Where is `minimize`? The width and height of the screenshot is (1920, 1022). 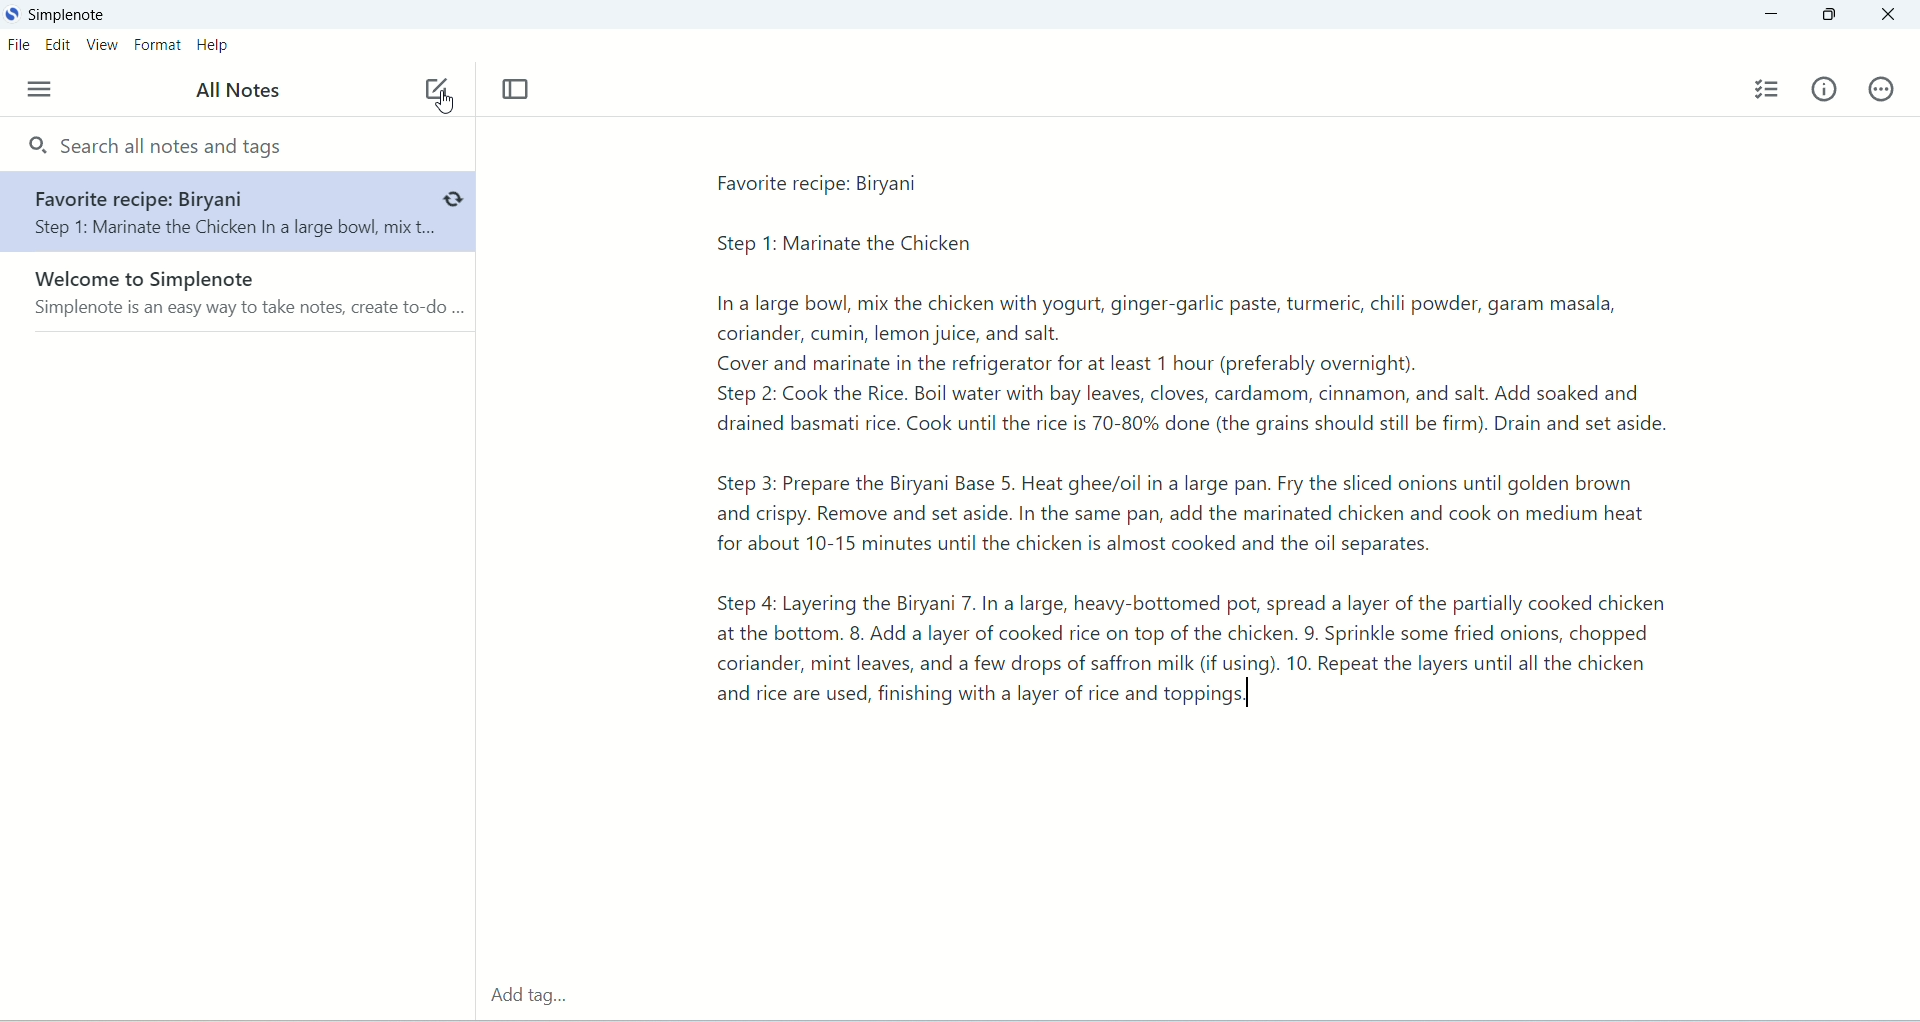
minimize is located at coordinates (1773, 15).